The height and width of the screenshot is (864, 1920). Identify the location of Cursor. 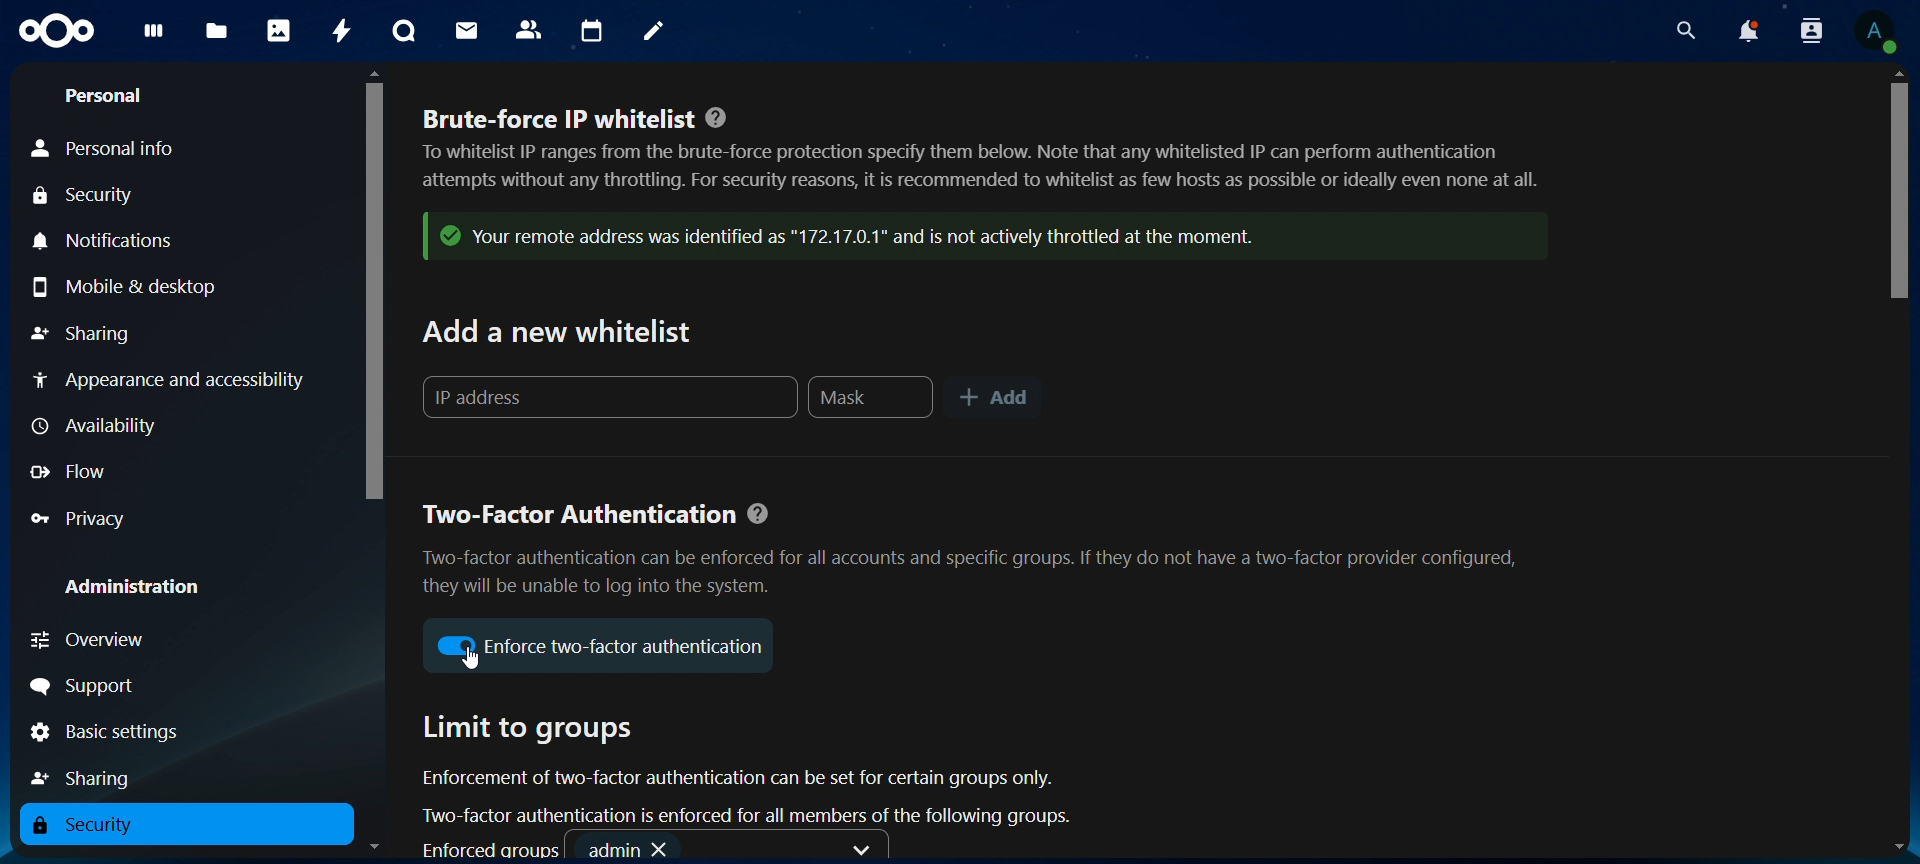
(470, 664).